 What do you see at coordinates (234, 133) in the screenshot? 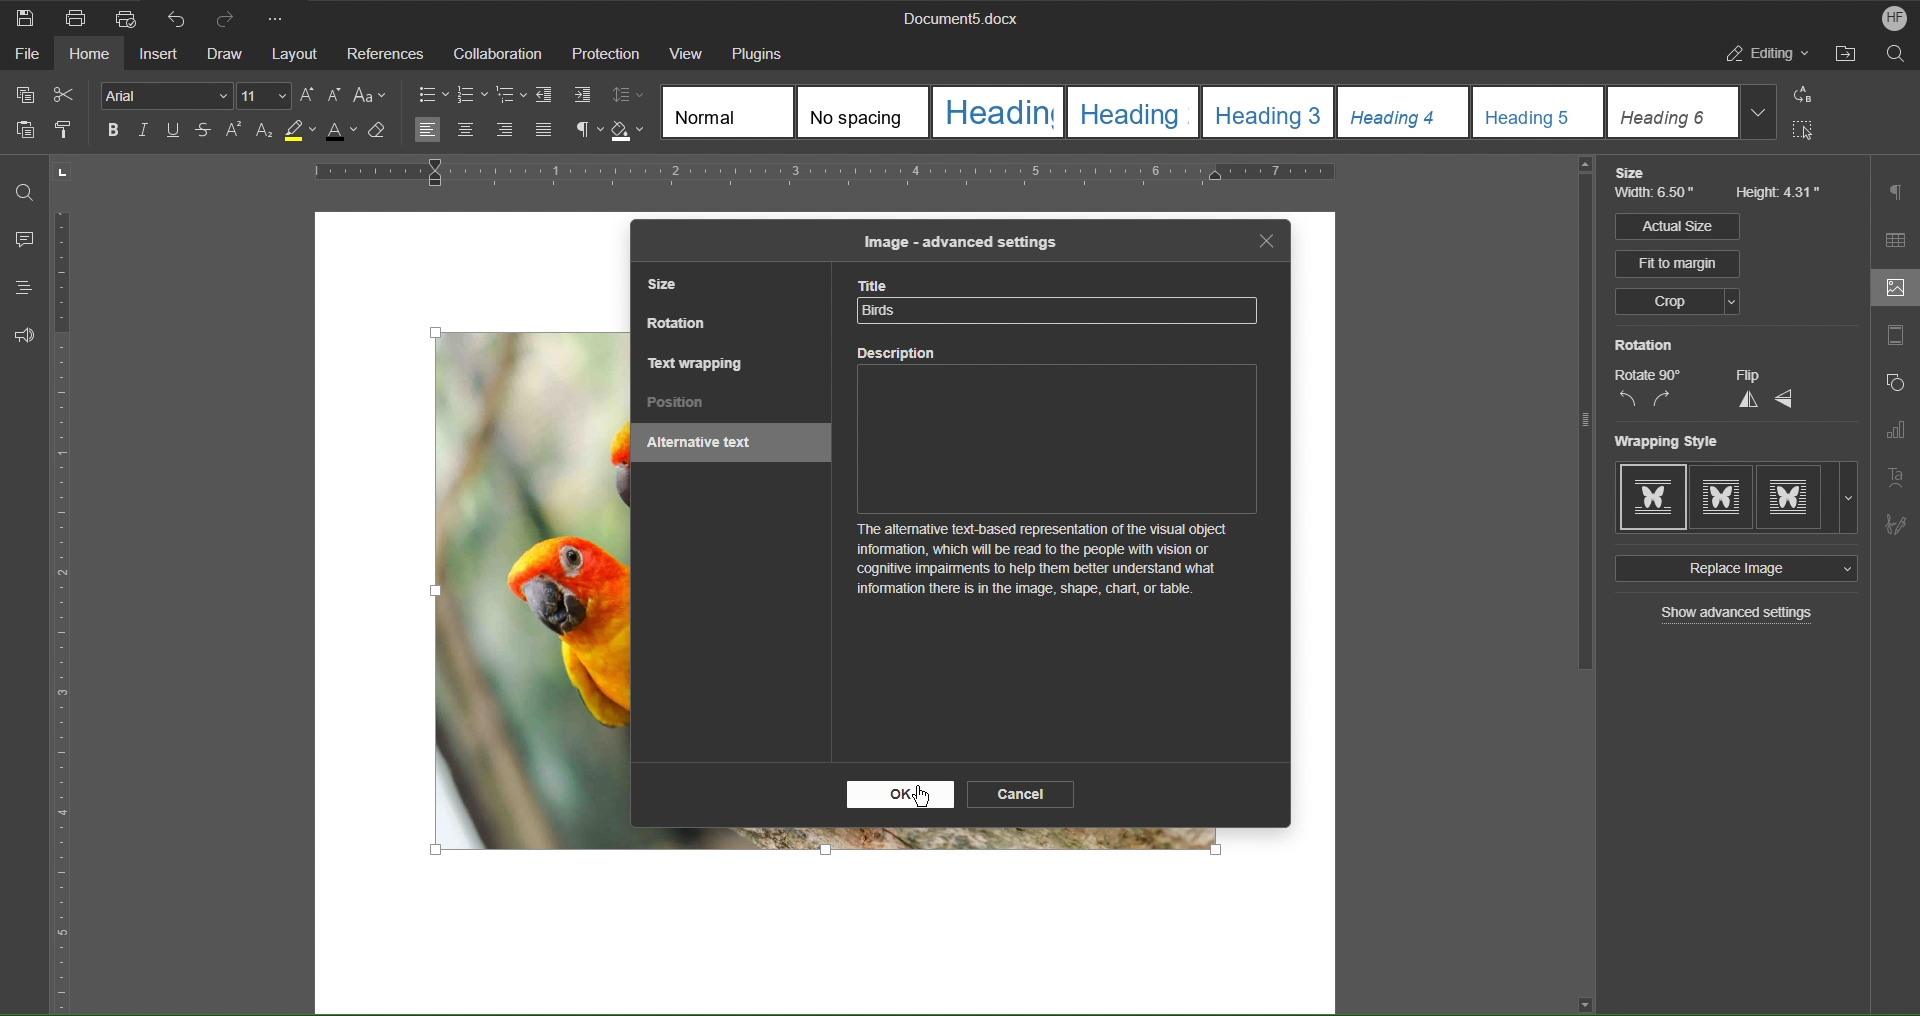
I see `Superscript` at bounding box center [234, 133].